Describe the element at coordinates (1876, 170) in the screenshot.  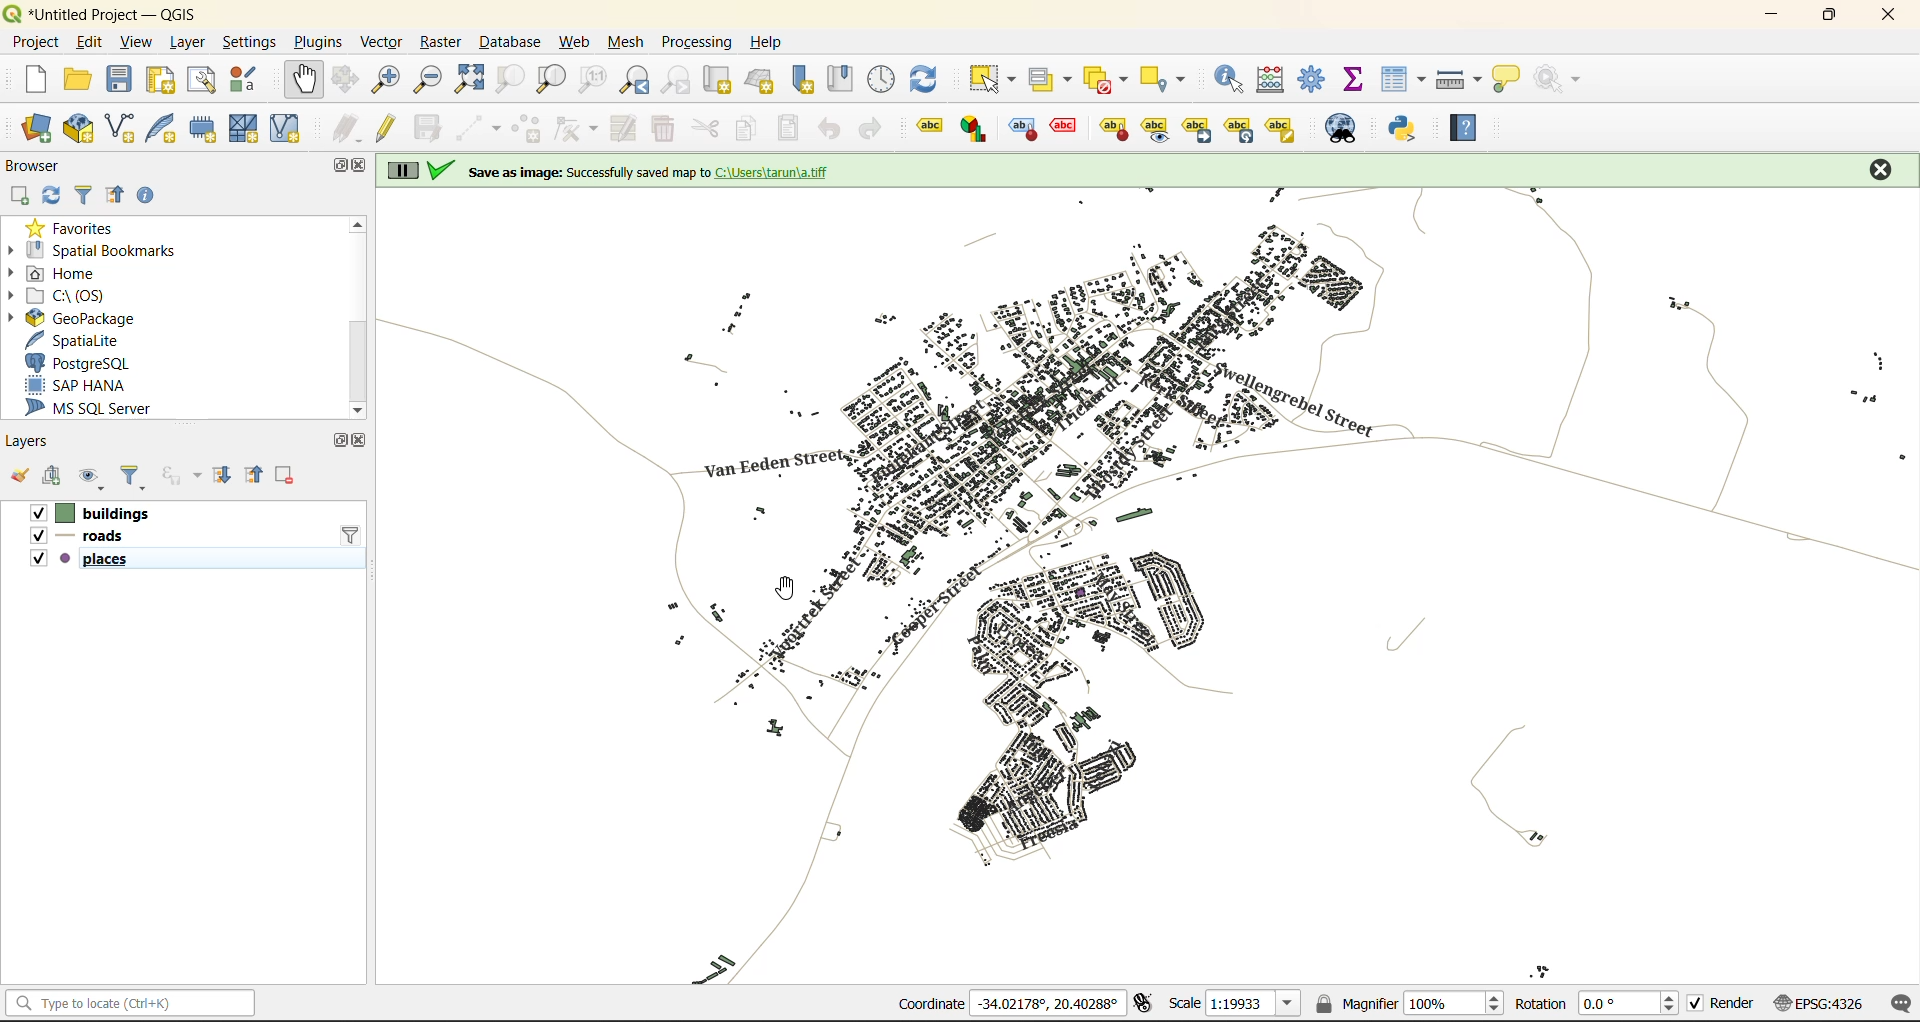
I see `close` at that location.